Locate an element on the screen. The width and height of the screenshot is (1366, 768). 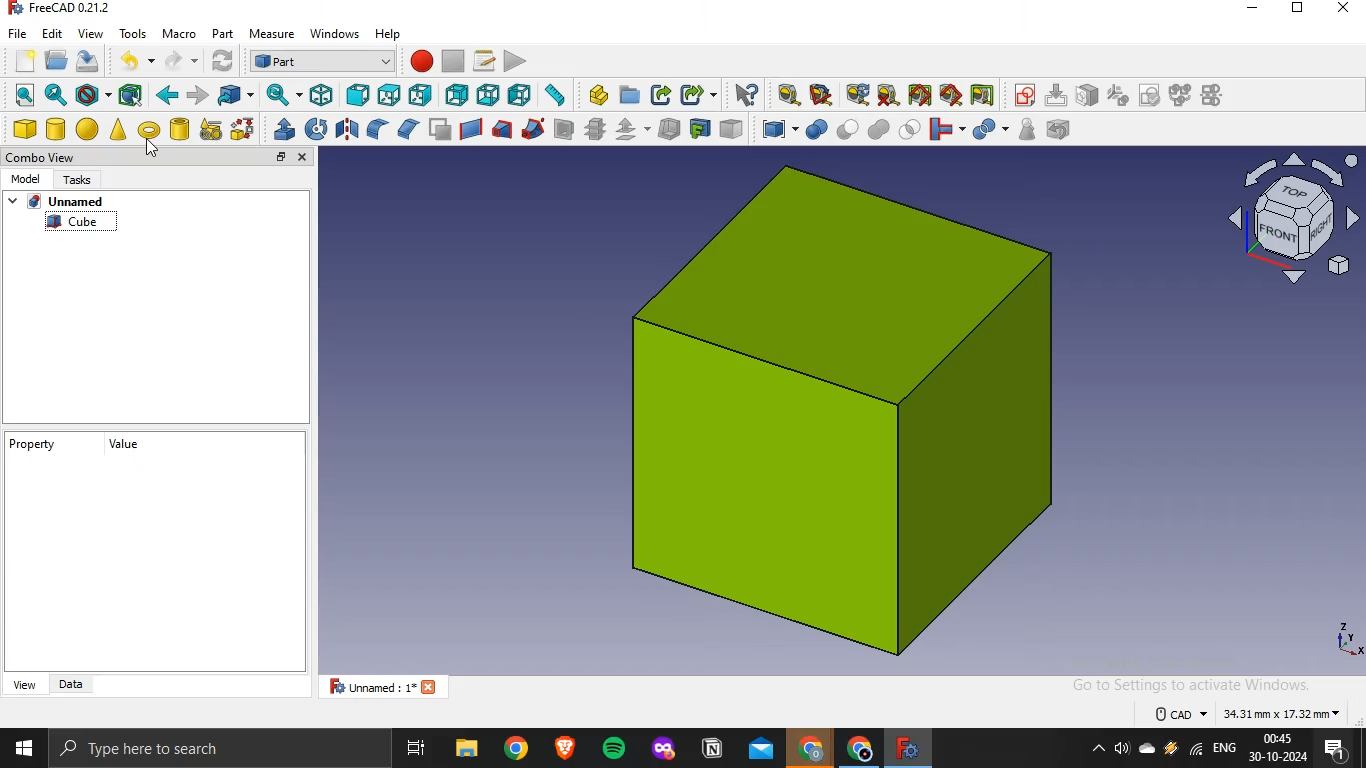
front is located at coordinates (356, 94).